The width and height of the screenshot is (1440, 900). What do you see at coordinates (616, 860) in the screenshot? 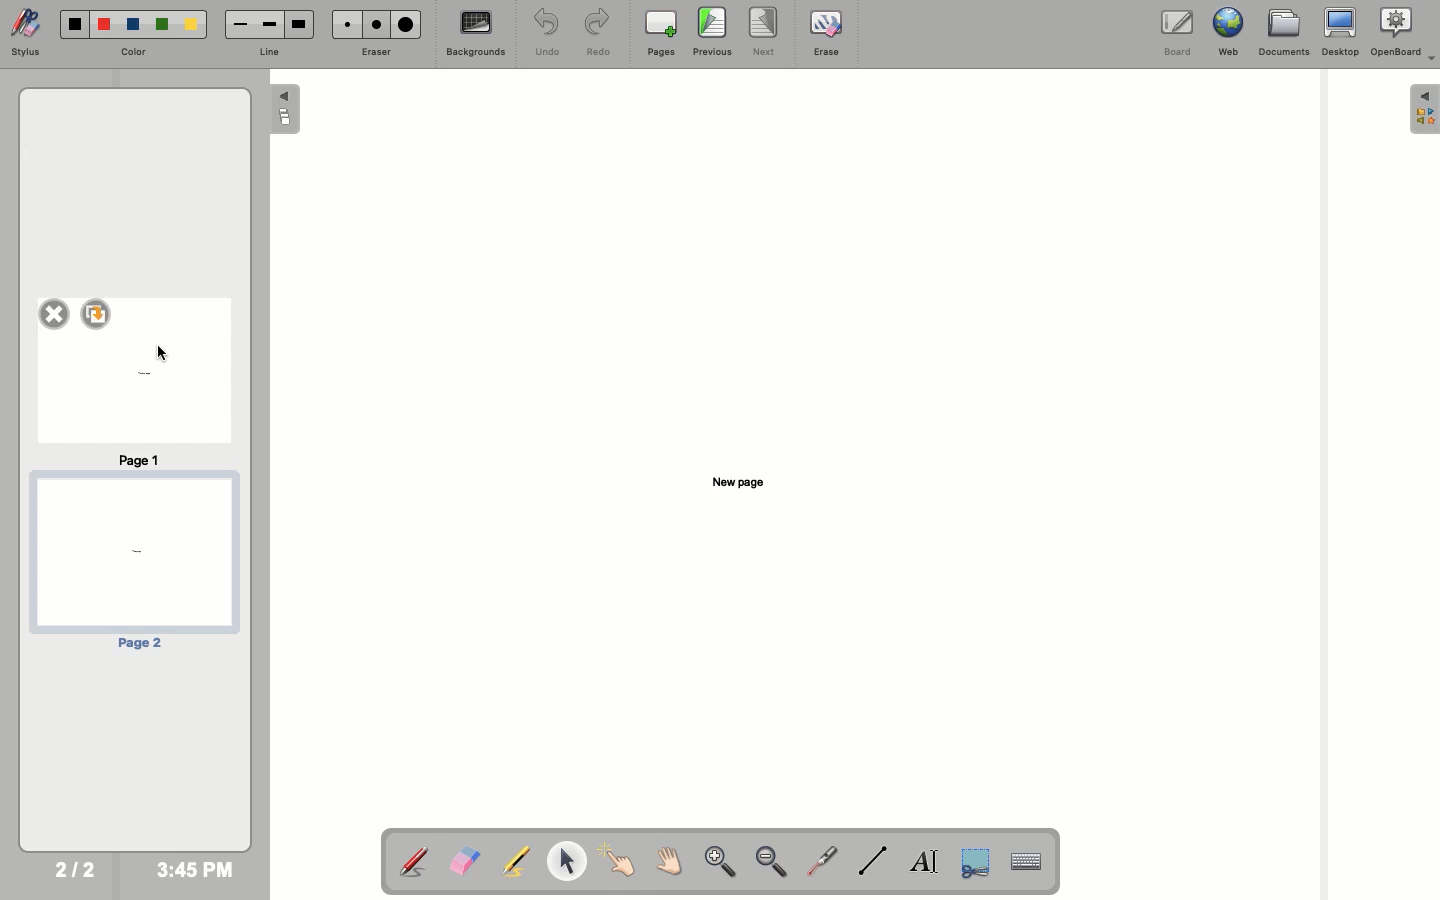
I see `Interact with items` at bounding box center [616, 860].